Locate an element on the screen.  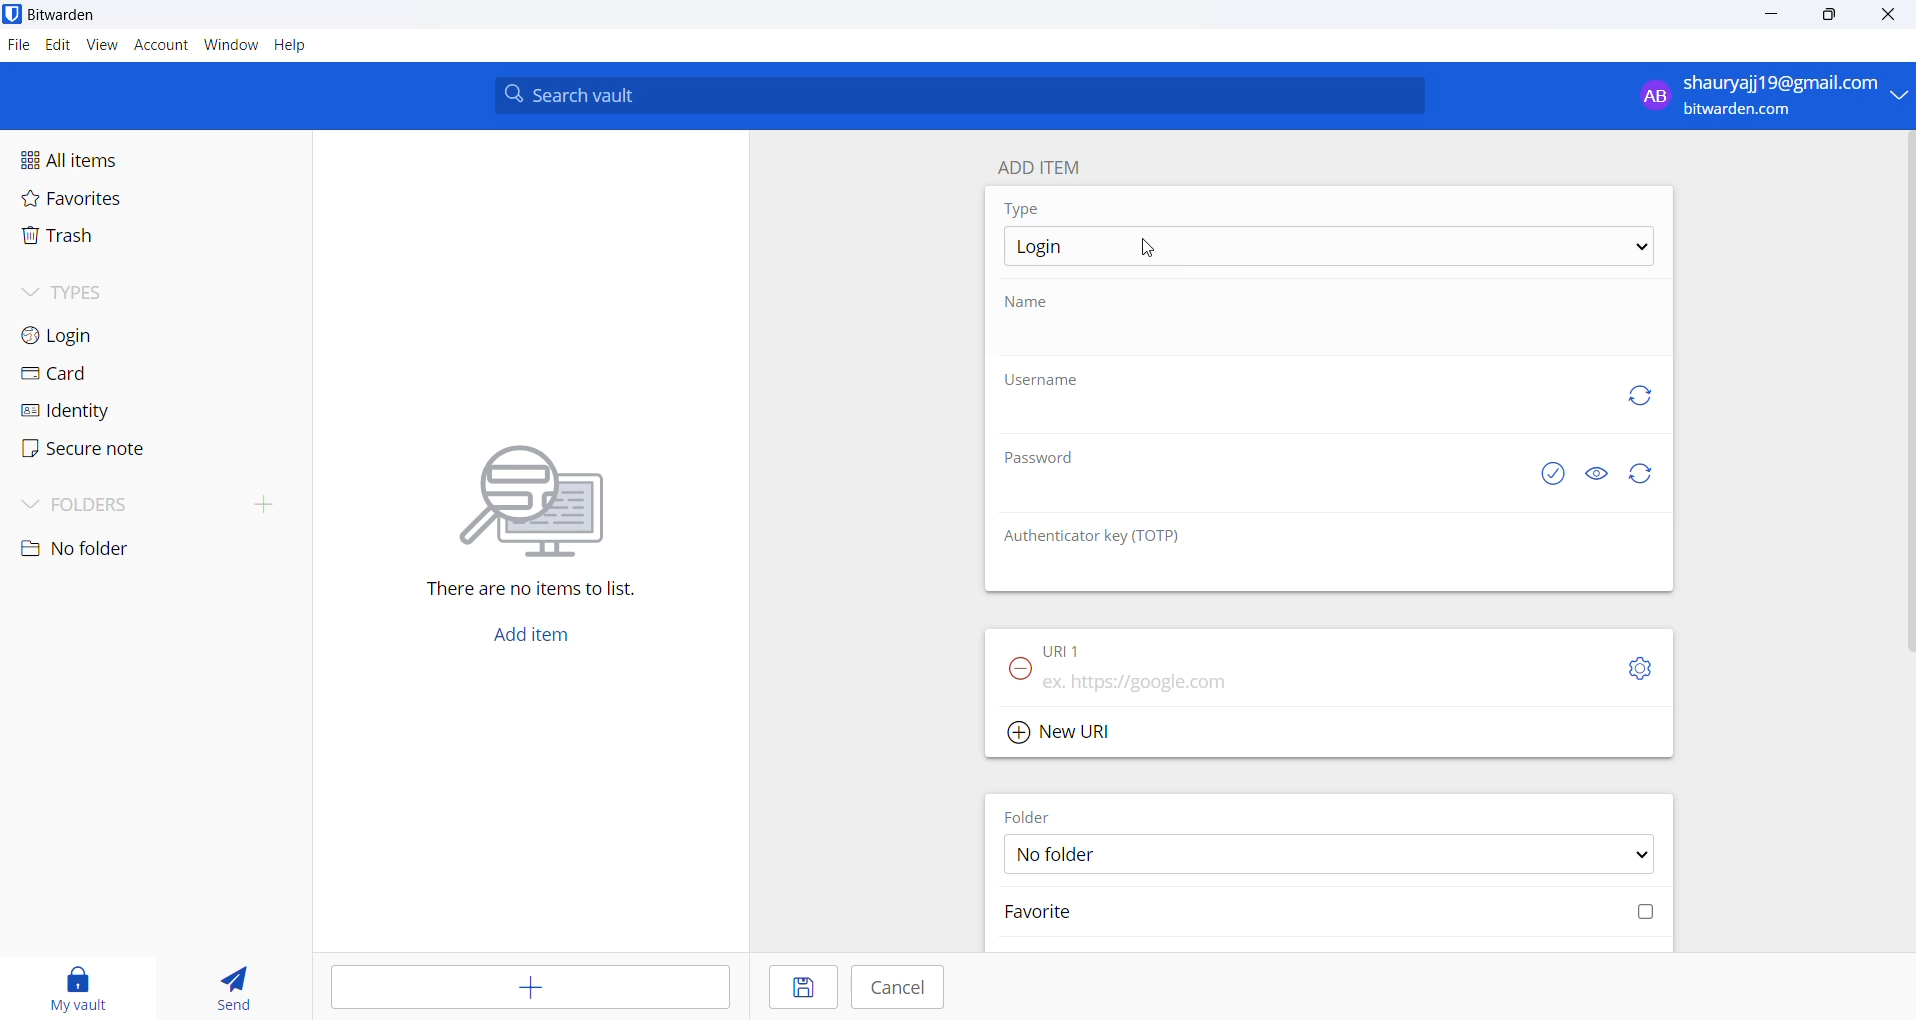
refresh is located at coordinates (1645, 475).